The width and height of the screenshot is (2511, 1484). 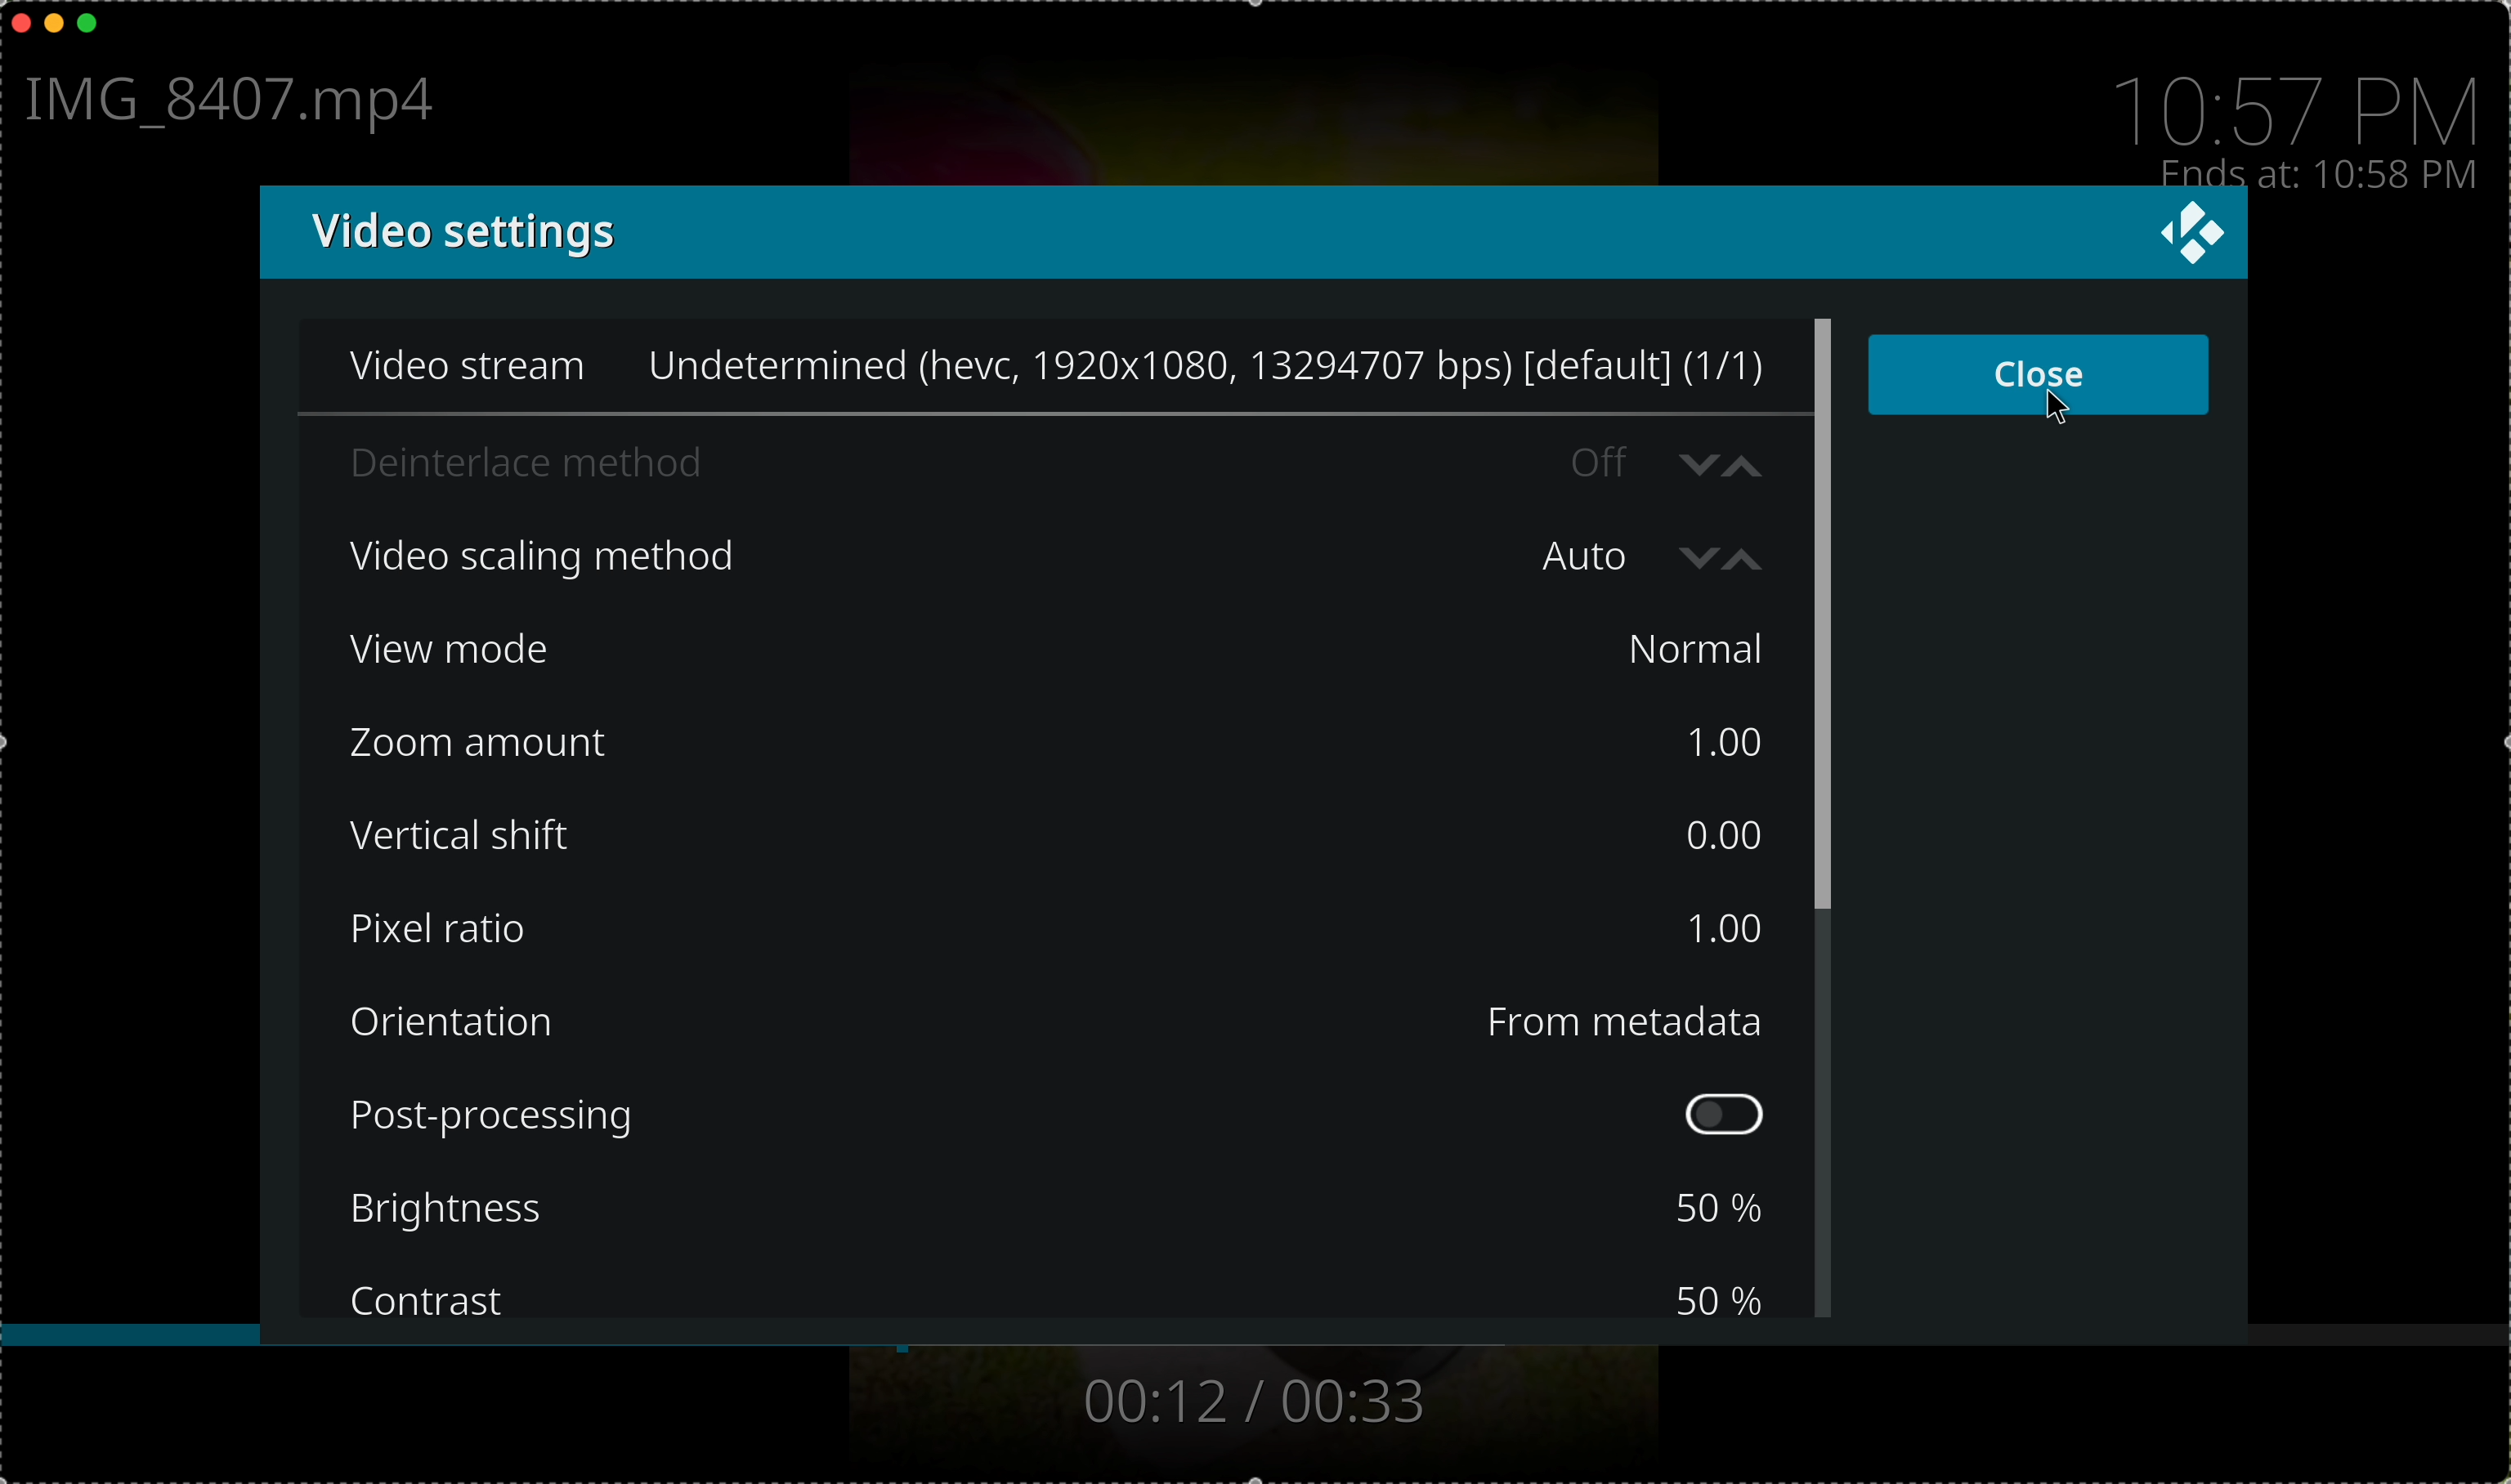 What do you see at coordinates (2319, 171) in the screenshot?
I see `ends at 10:58 PM` at bounding box center [2319, 171].